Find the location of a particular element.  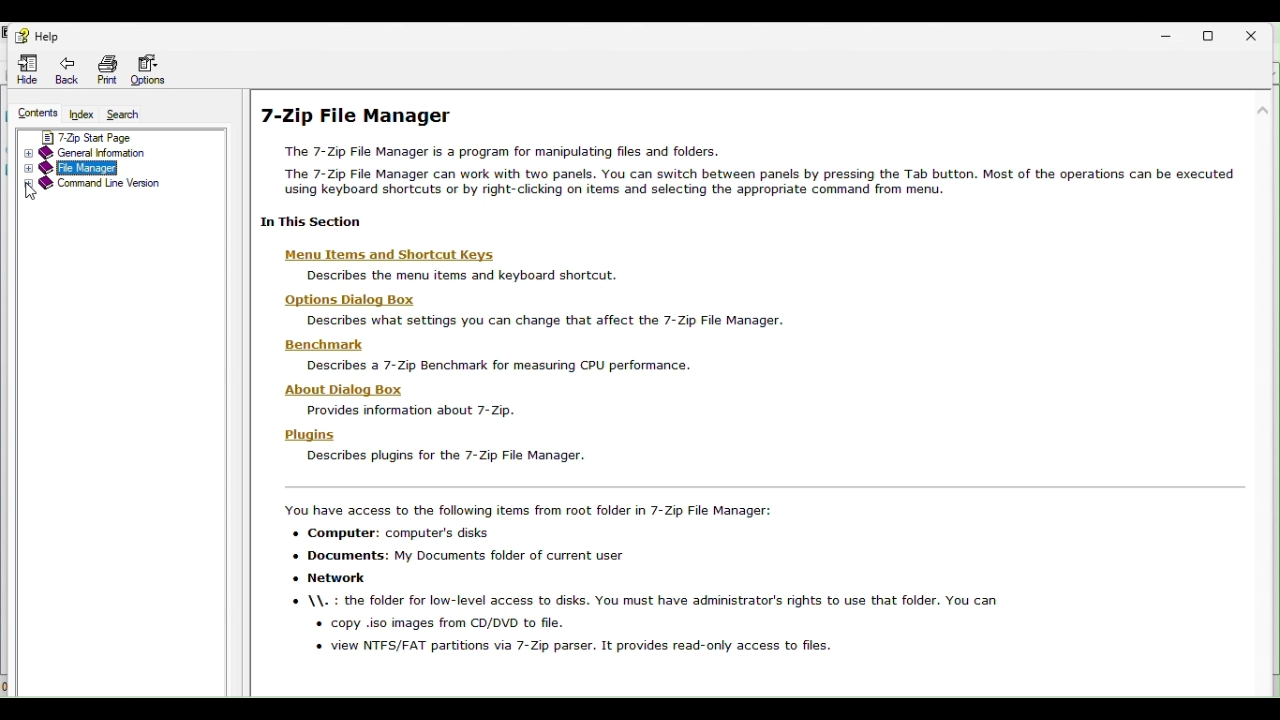

index is located at coordinates (84, 114).